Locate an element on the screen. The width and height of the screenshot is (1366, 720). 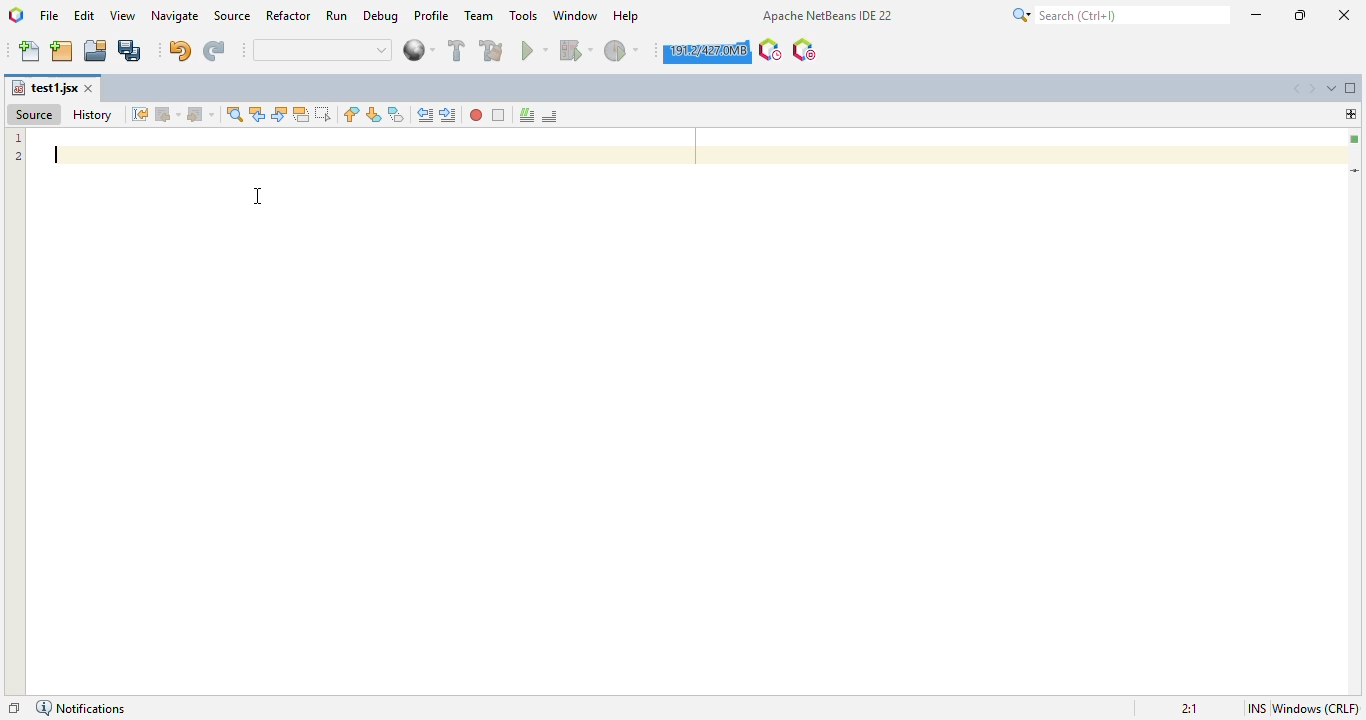
run is located at coordinates (337, 15).